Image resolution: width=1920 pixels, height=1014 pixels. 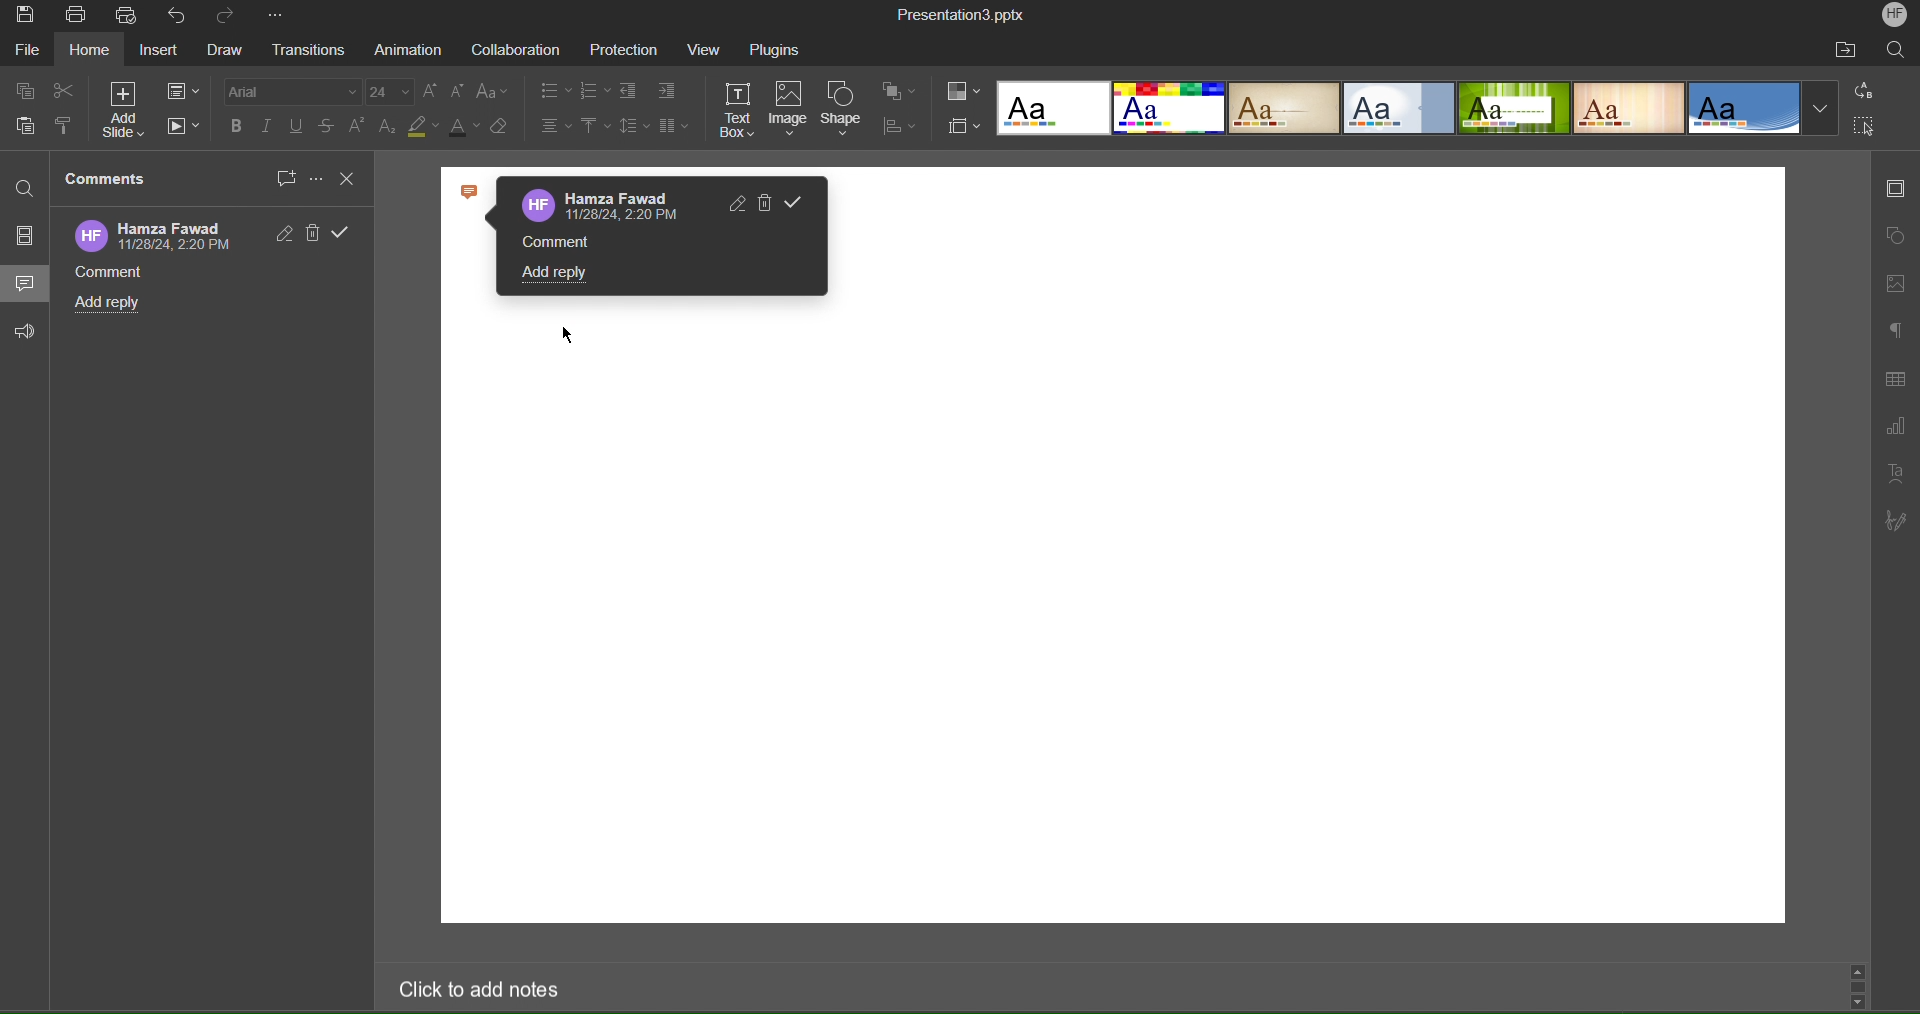 I want to click on Click to add notes, so click(x=473, y=988).